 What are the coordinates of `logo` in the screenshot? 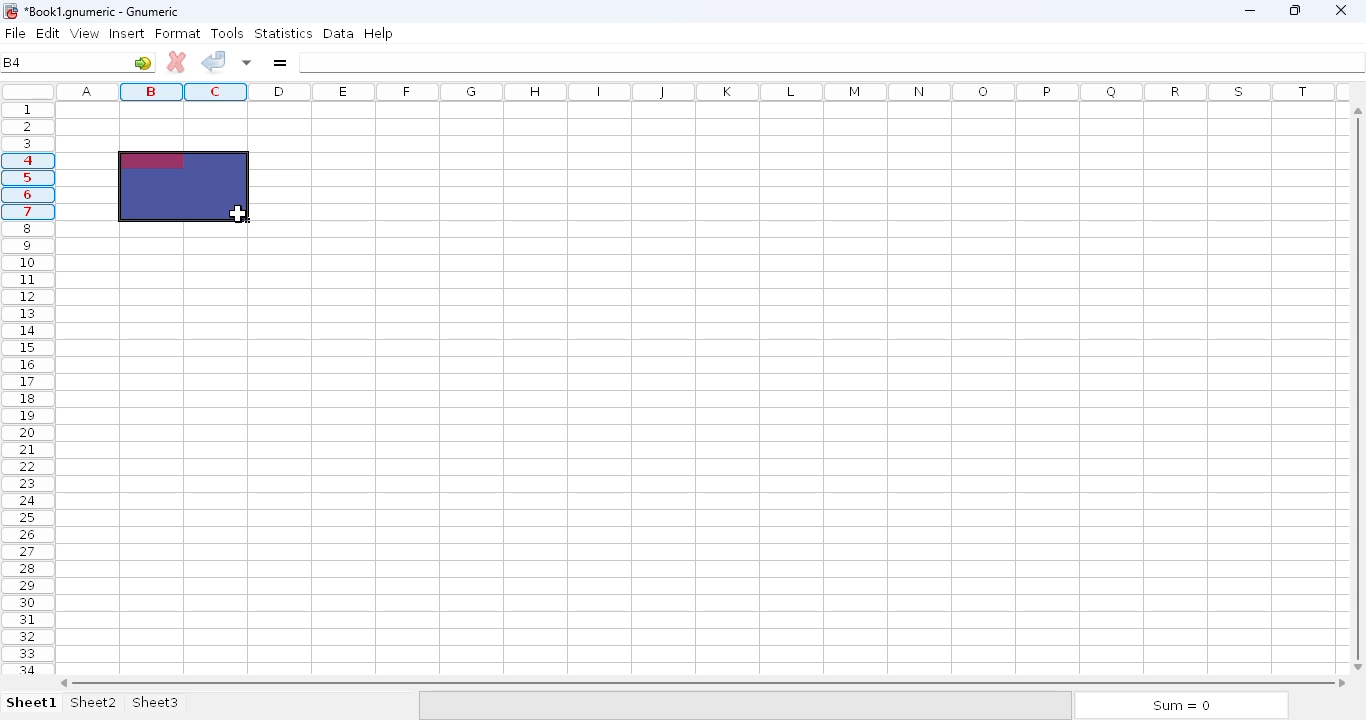 It's located at (10, 12).